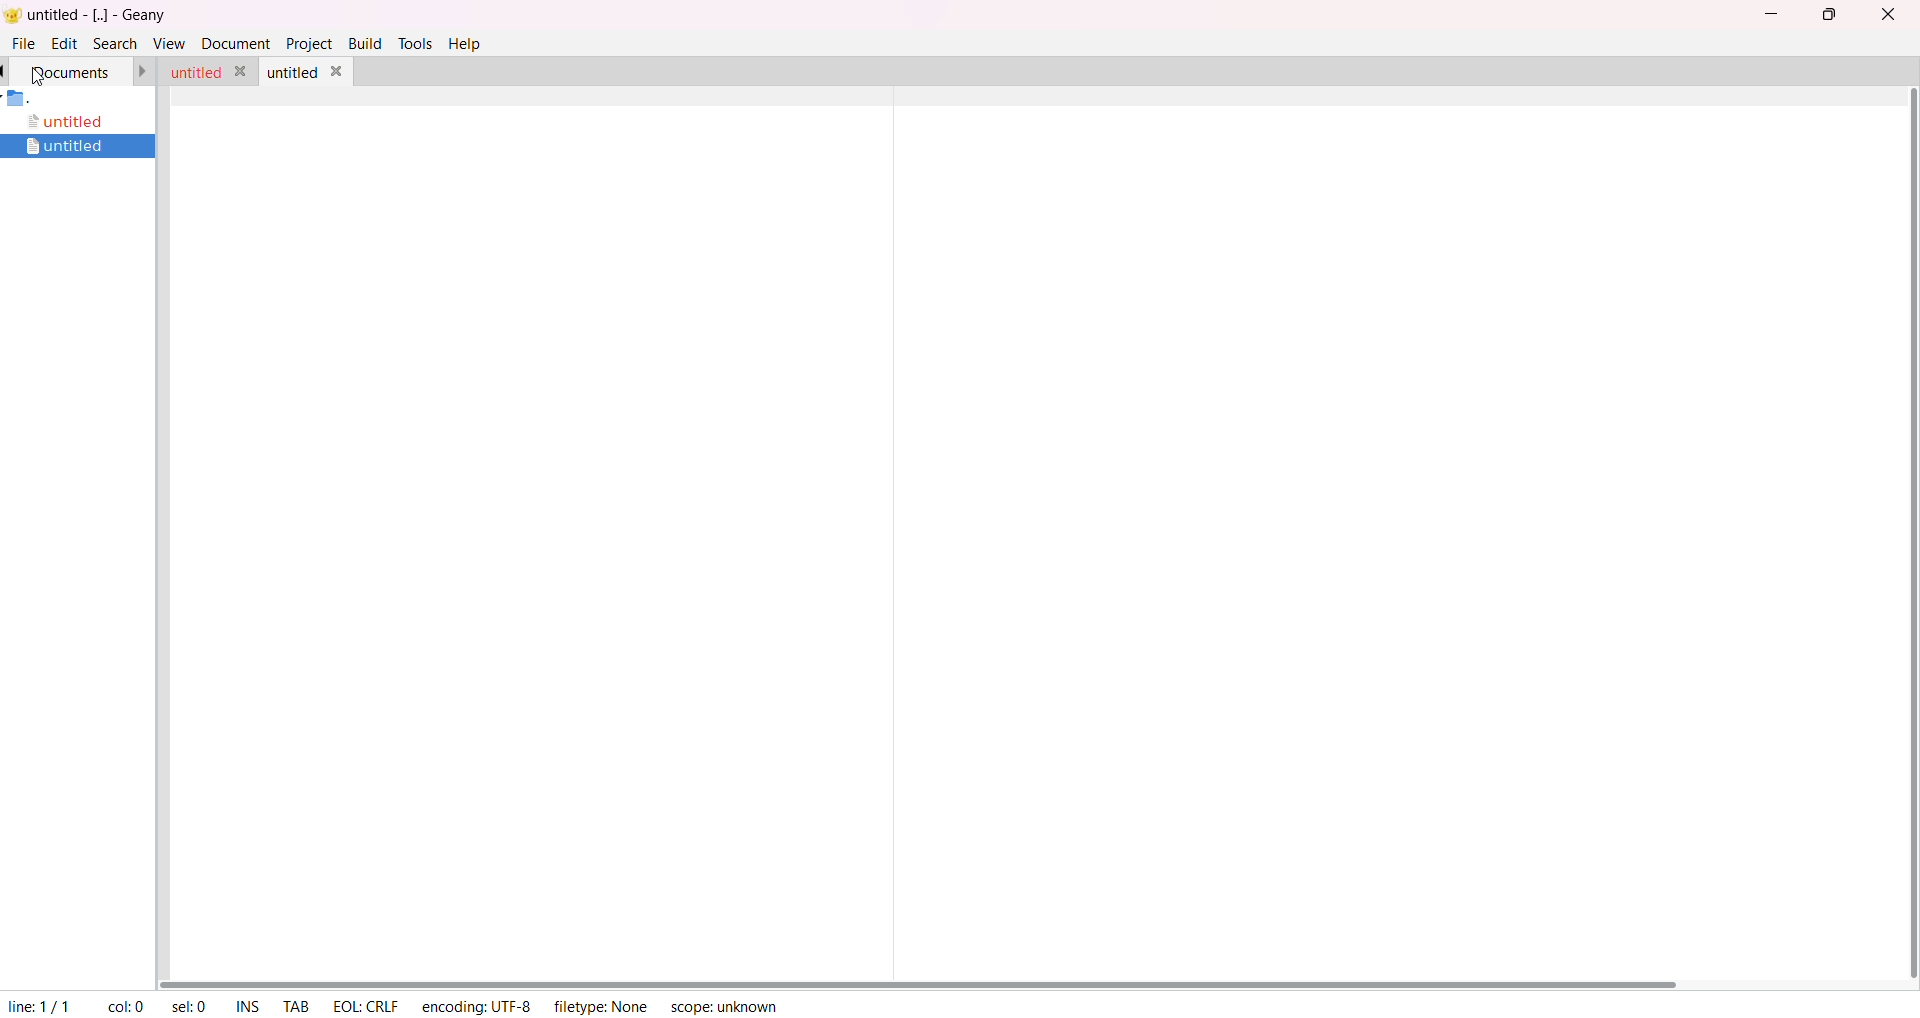  What do you see at coordinates (1828, 15) in the screenshot?
I see `maximize` at bounding box center [1828, 15].